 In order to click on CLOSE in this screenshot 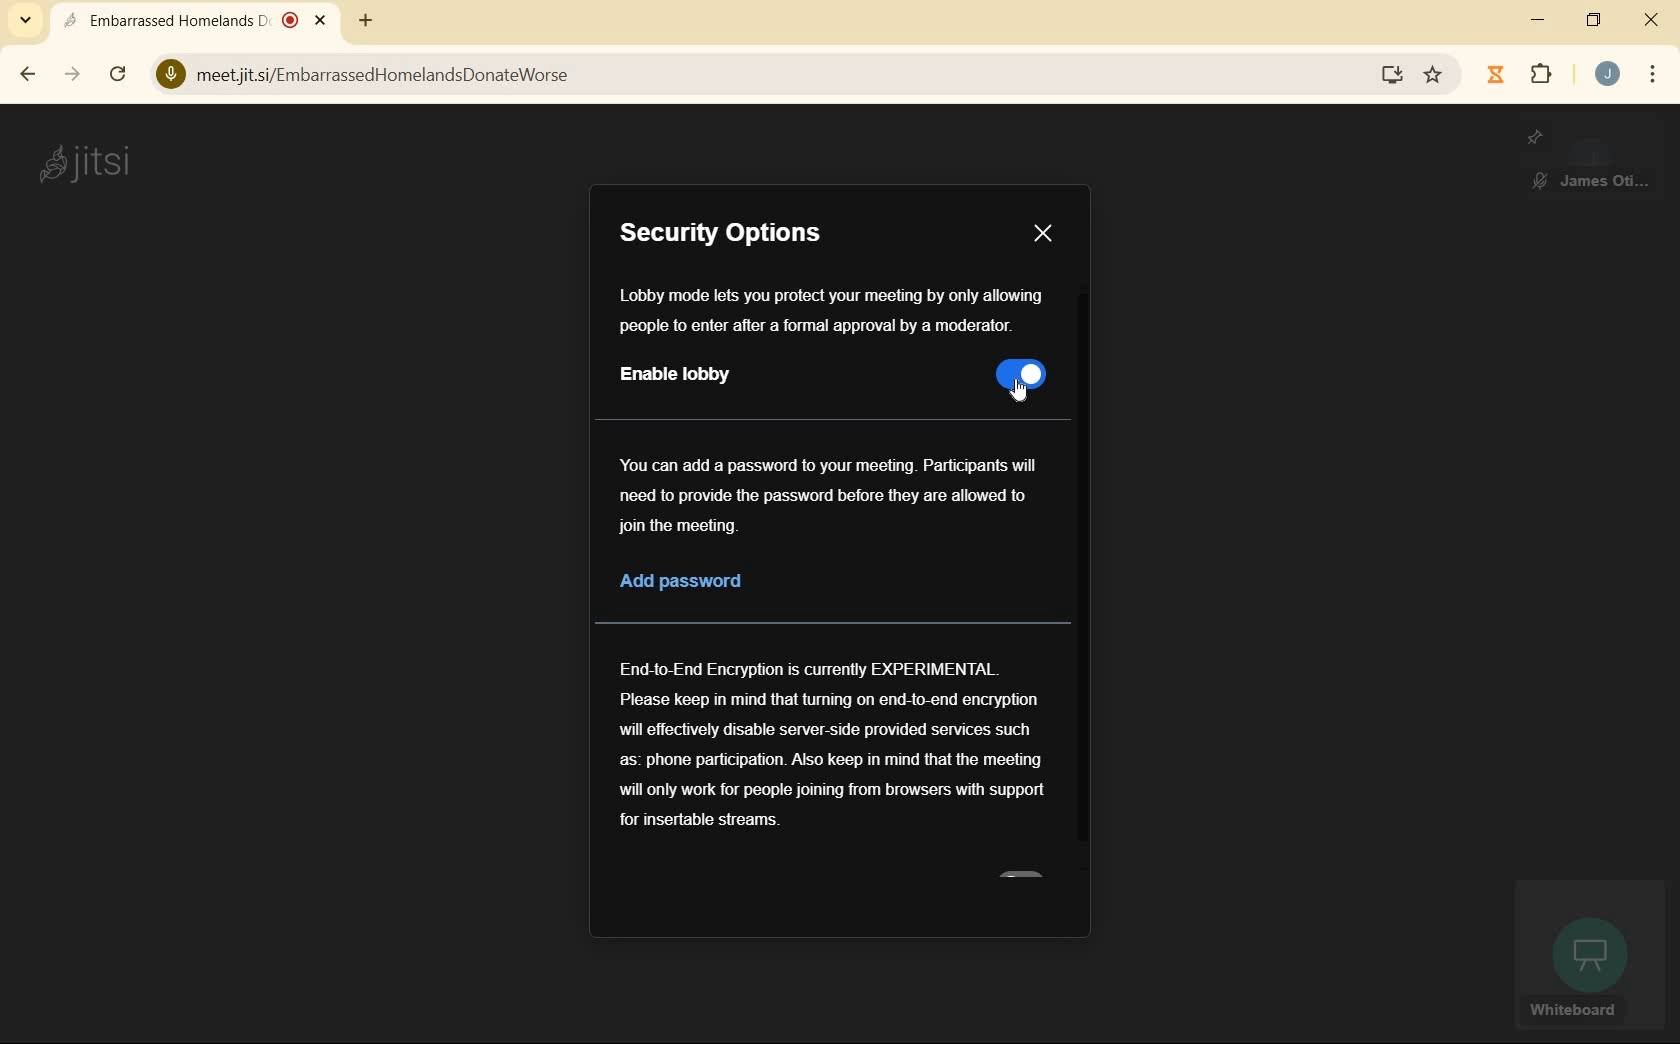, I will do `click(1042, 236)`.